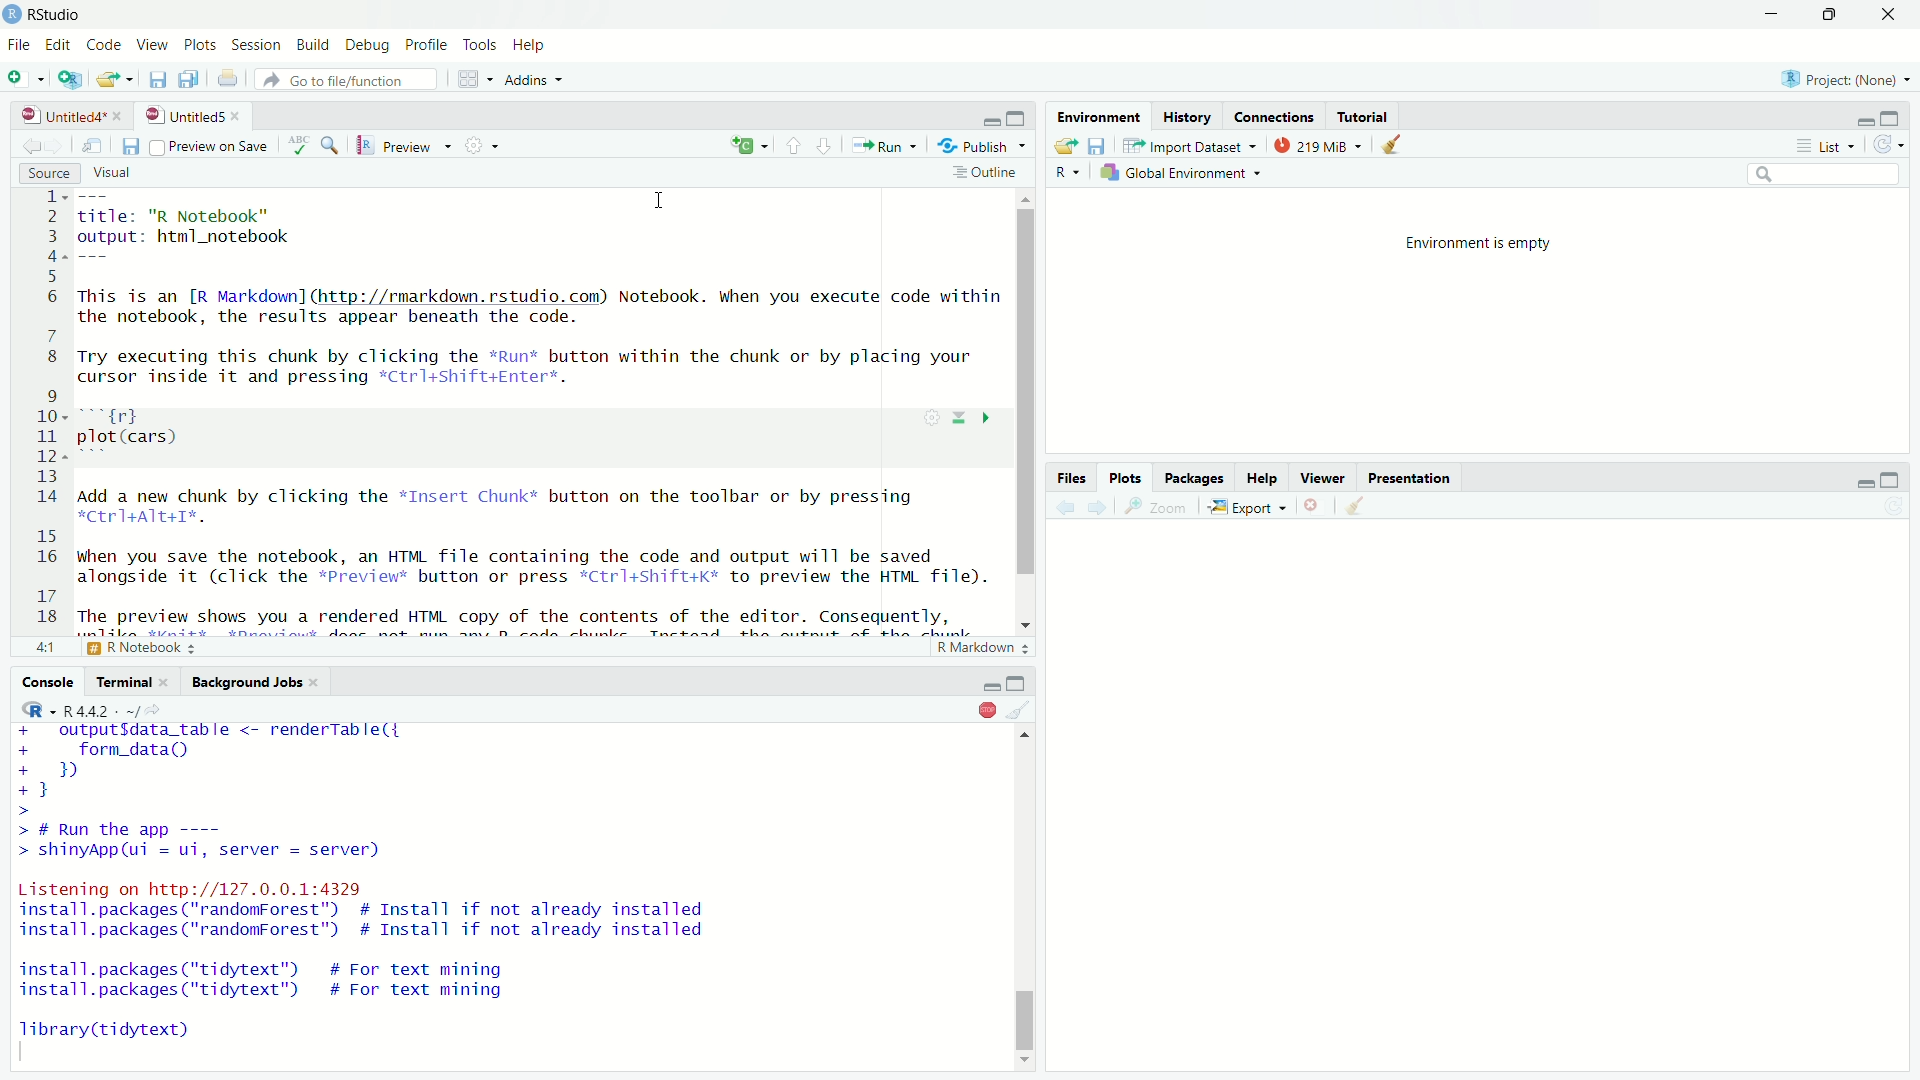  Describe the element at coordinates (18, 45) in the screenshot. I see `File` at that location.